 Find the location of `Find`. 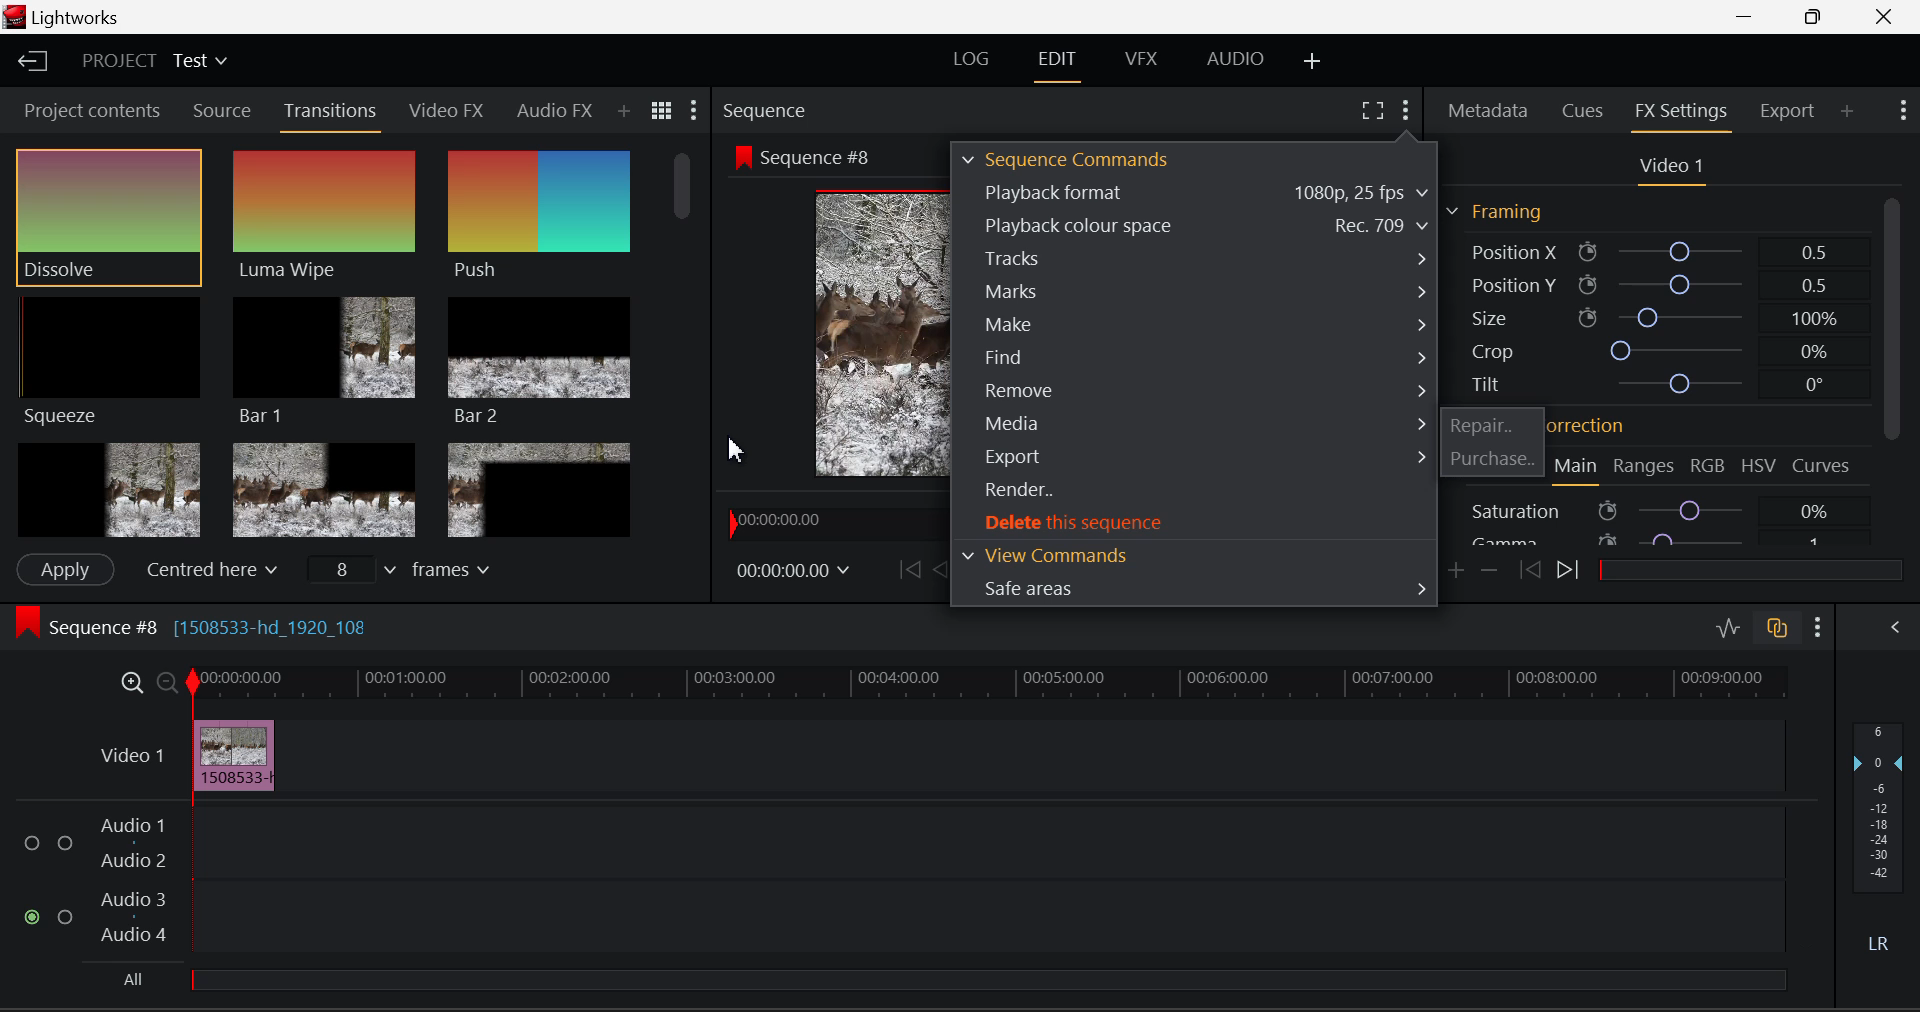

Find is located at coordinates (1196, 356).